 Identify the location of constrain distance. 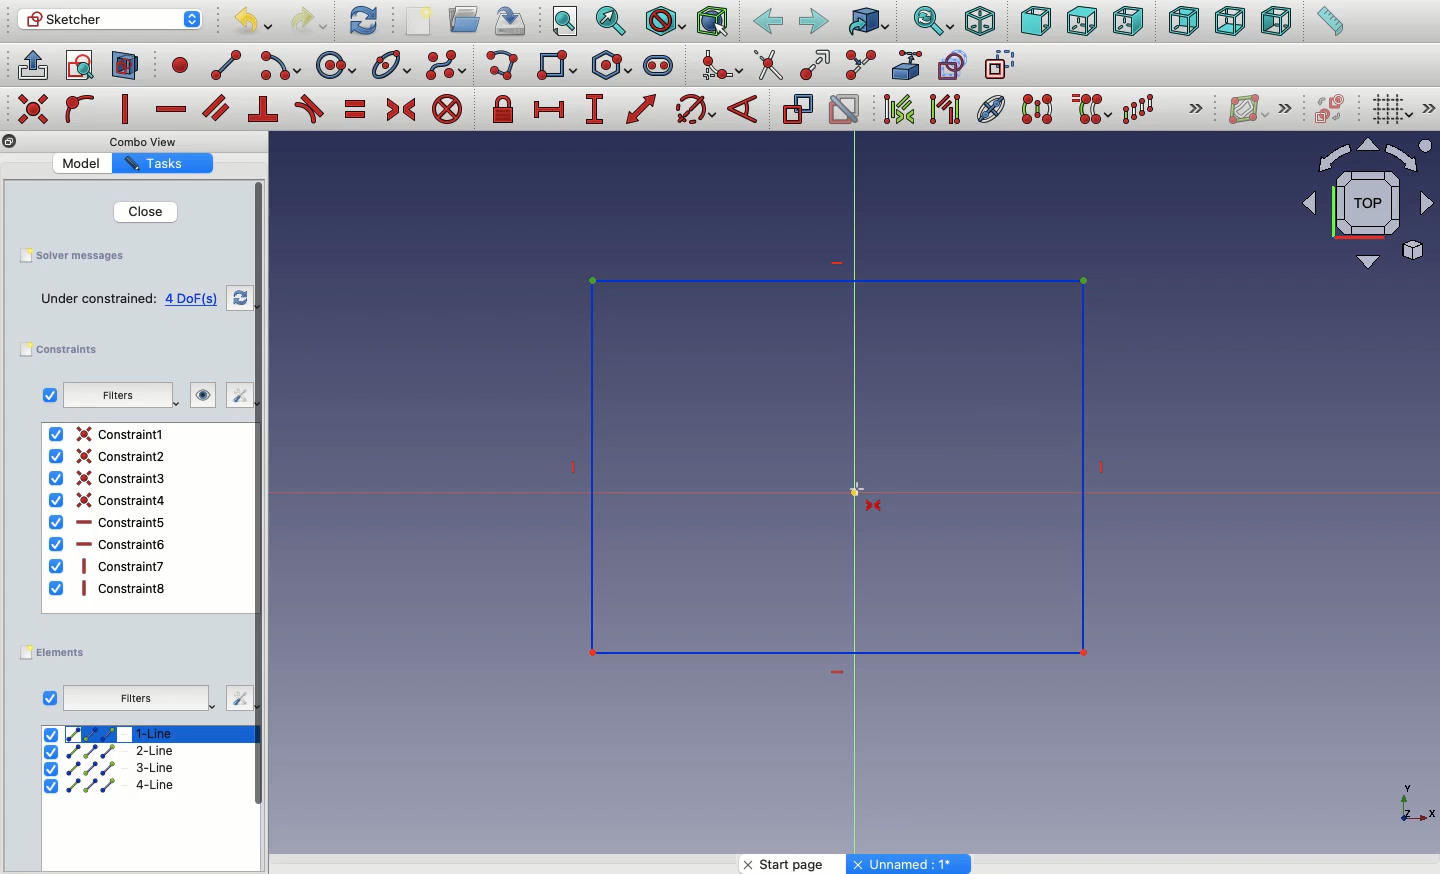
(642, 109).